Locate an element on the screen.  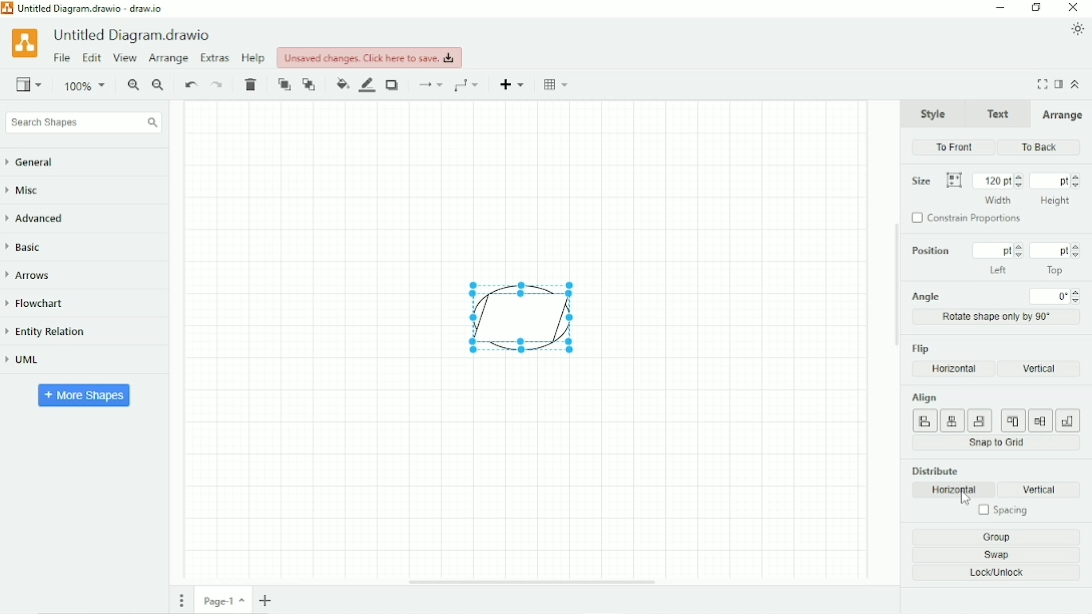
Search shapes is located at coordinates (83, 123).